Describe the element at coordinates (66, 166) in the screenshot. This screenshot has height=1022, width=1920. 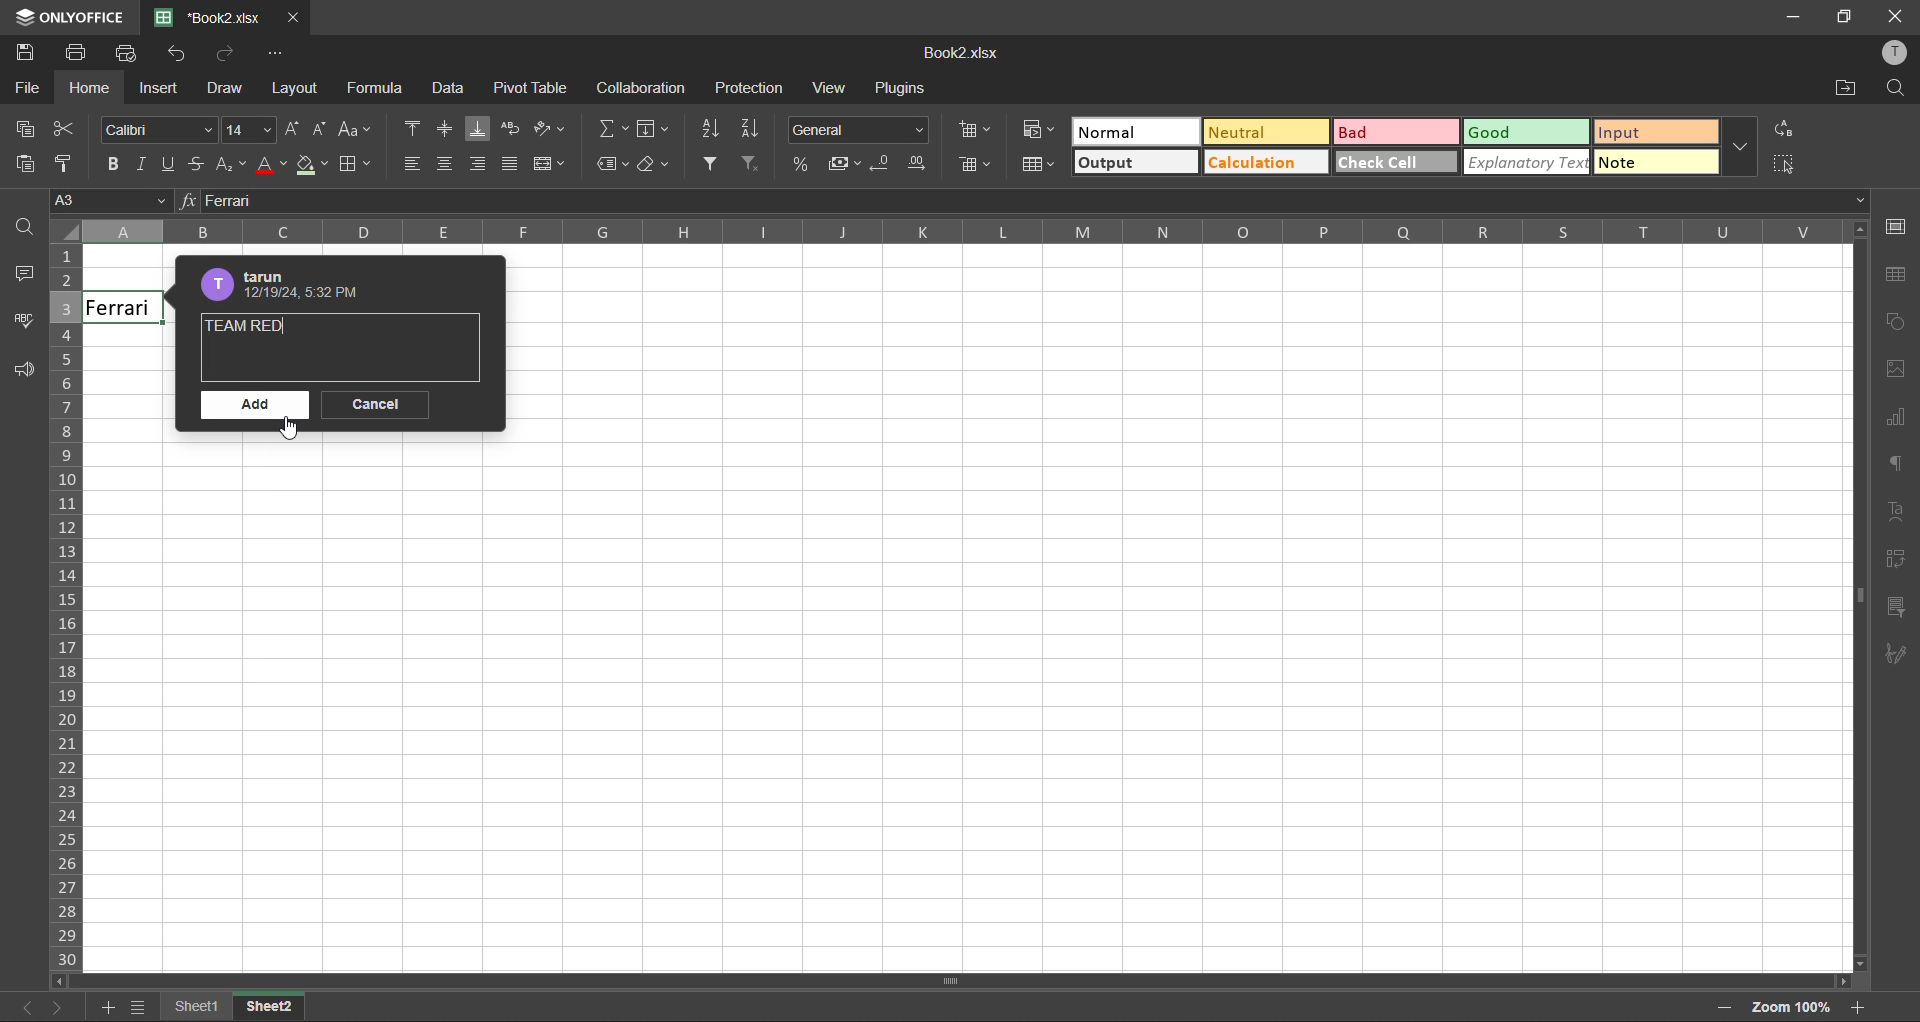
I see `copy style` at that location.